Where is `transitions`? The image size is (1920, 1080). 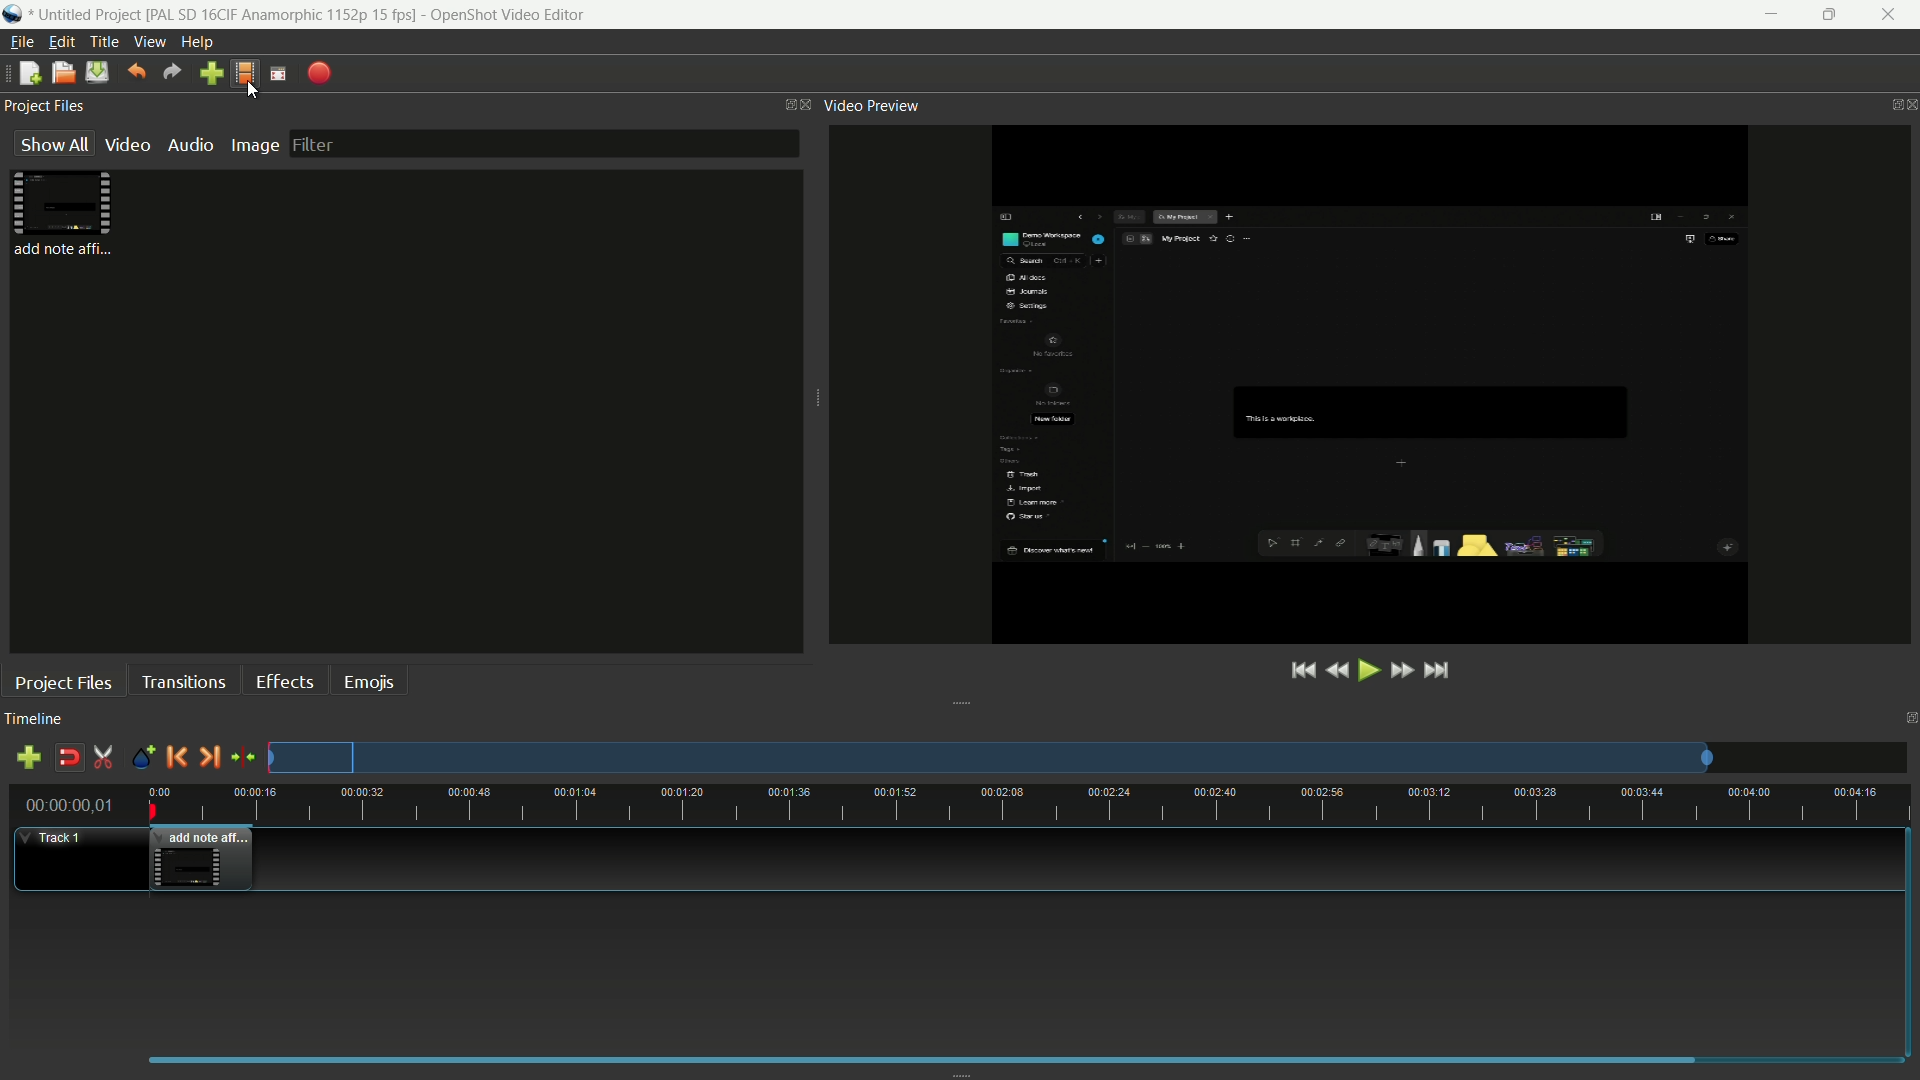
transitions is located at coordinates (183, 681).